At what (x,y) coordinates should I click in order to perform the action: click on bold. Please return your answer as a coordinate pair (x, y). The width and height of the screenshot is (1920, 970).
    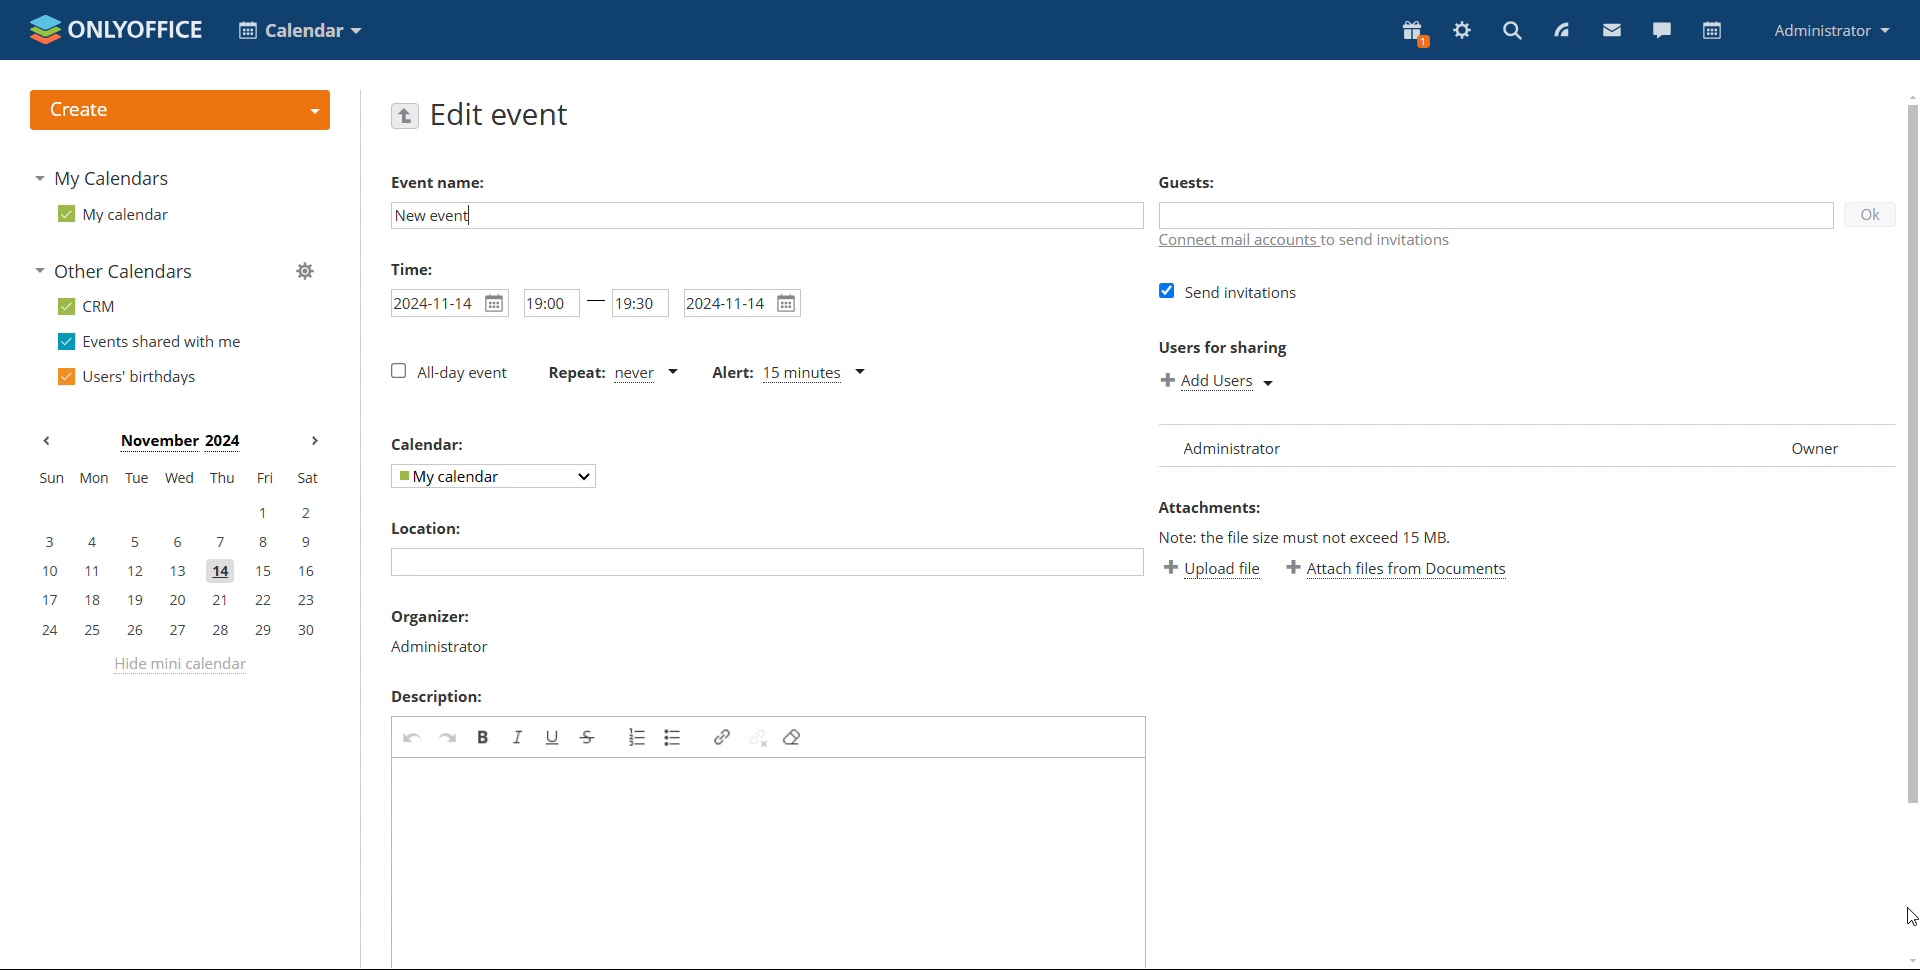
    Looking at the image, I should click on (485, 737).